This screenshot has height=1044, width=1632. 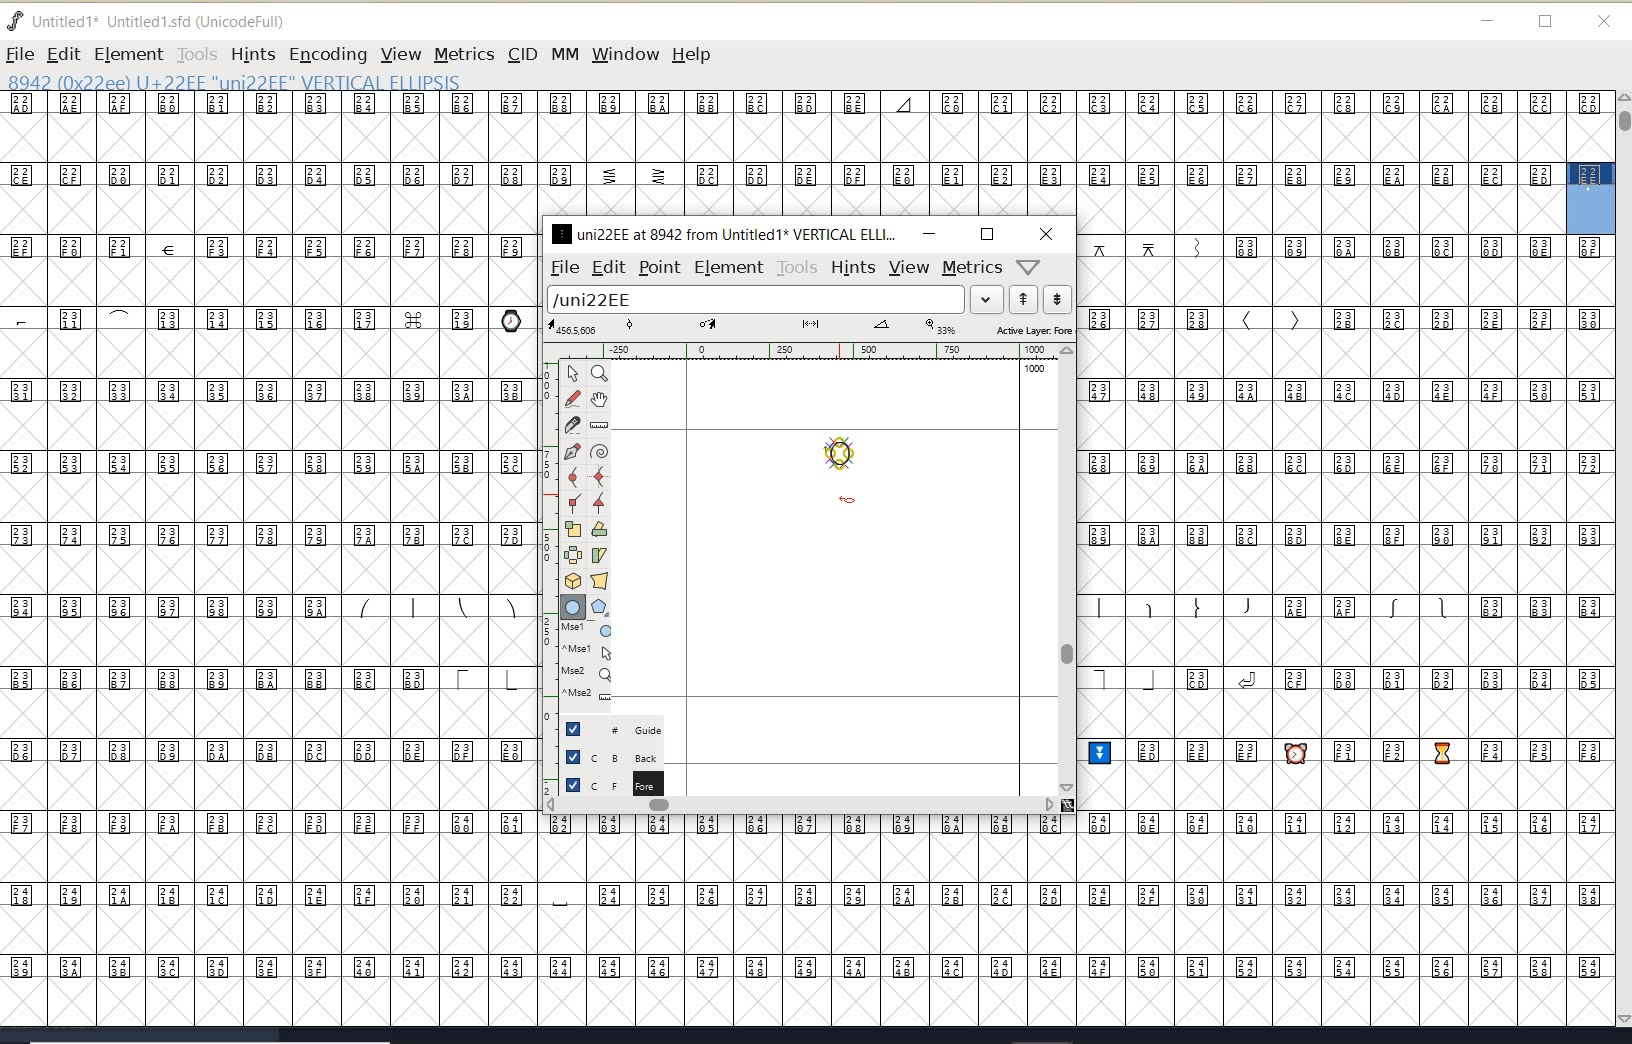 What do you see at coordinates (265, 513) in the screenshot?
I see `GLYPHY CHARACTERS & NUMBERS` at bounding box center [265, 513].